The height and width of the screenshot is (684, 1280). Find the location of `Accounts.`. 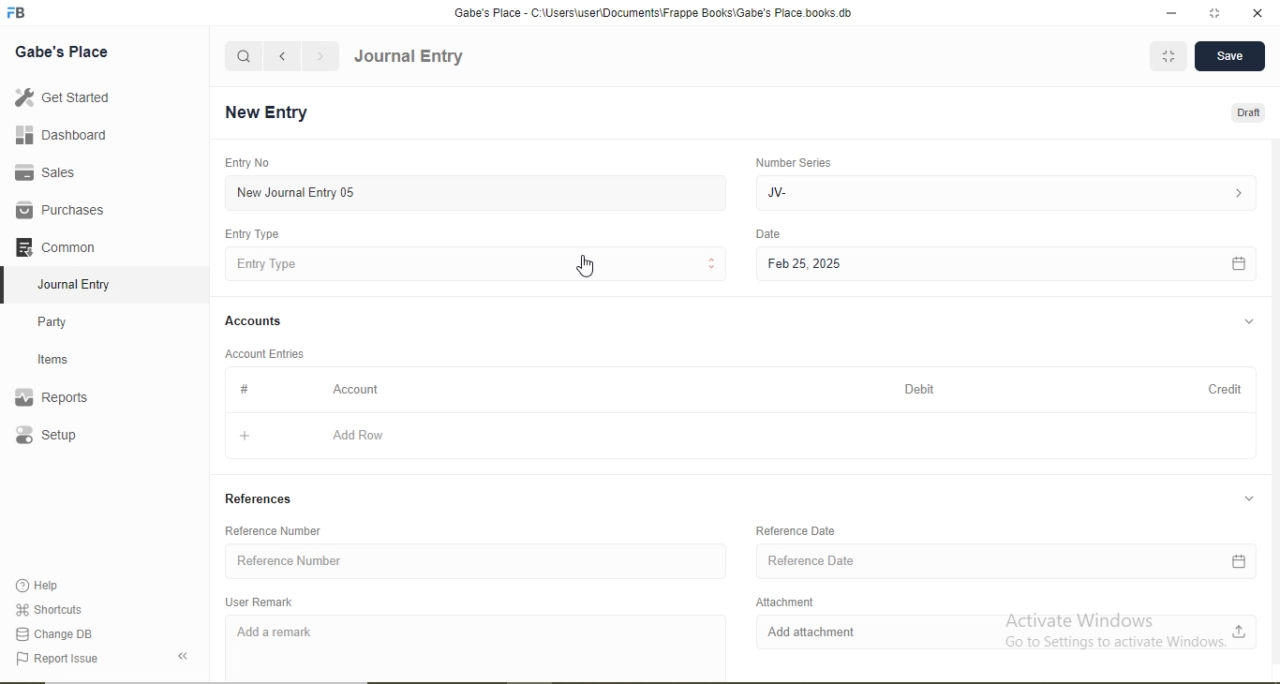

Accounts. is located at coordinates (254, 321).